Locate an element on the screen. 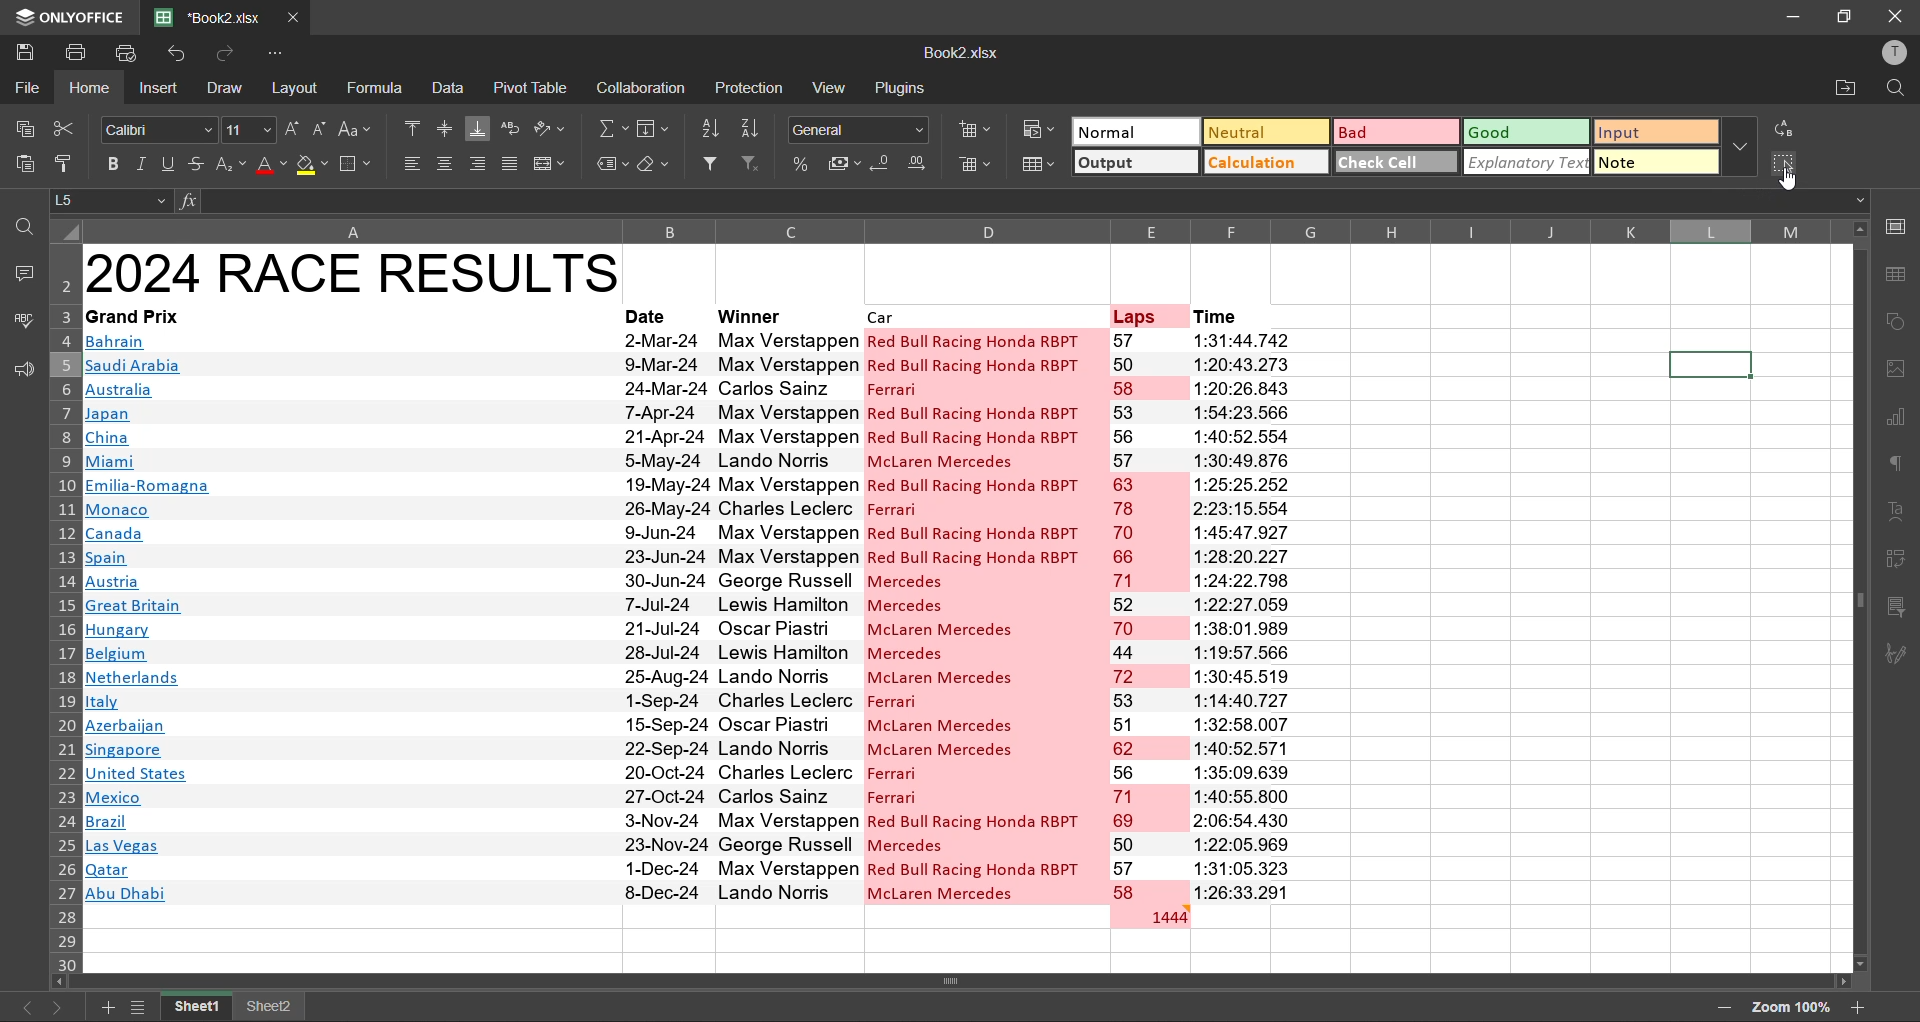  save is located at coordinates (23, 53).